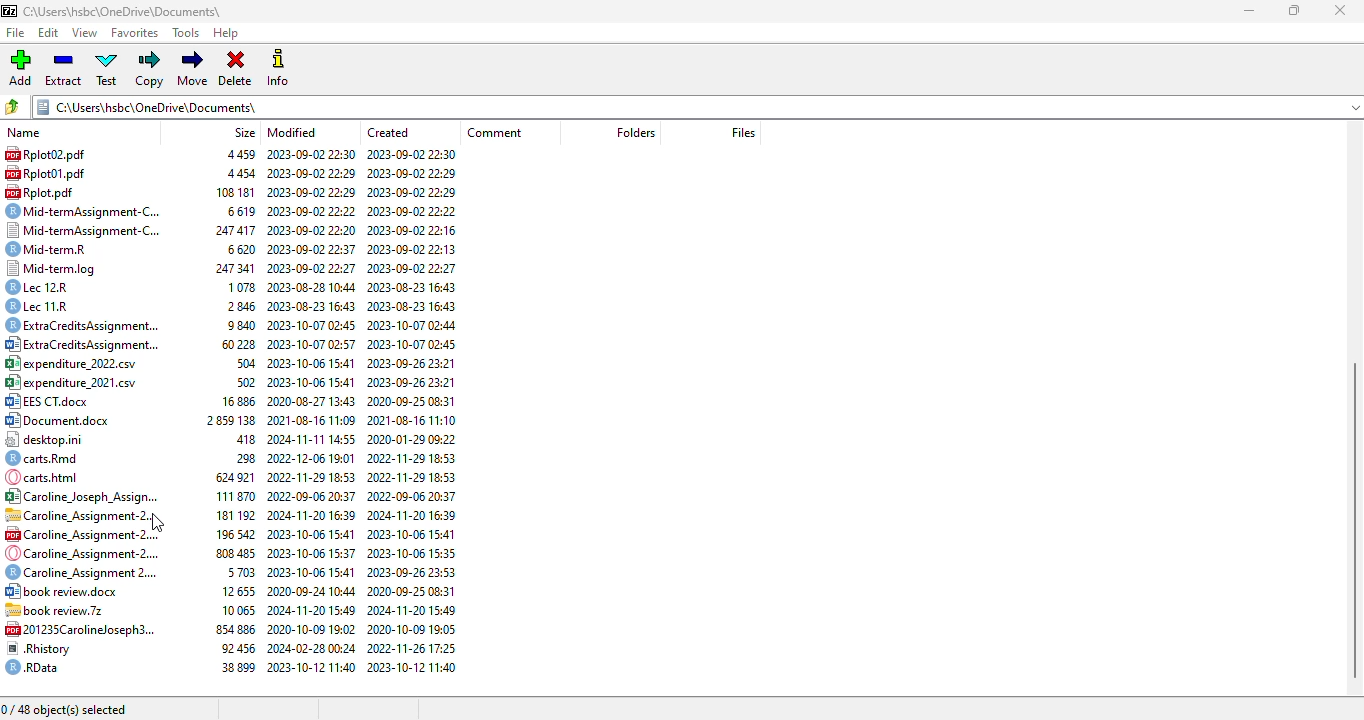 This screenshot has width=1364, height=720. Describe the element at coordinates (83, 325) in the screenshot. I see `ExtraCr
© ExtraCreditsAssignment...` at that location.